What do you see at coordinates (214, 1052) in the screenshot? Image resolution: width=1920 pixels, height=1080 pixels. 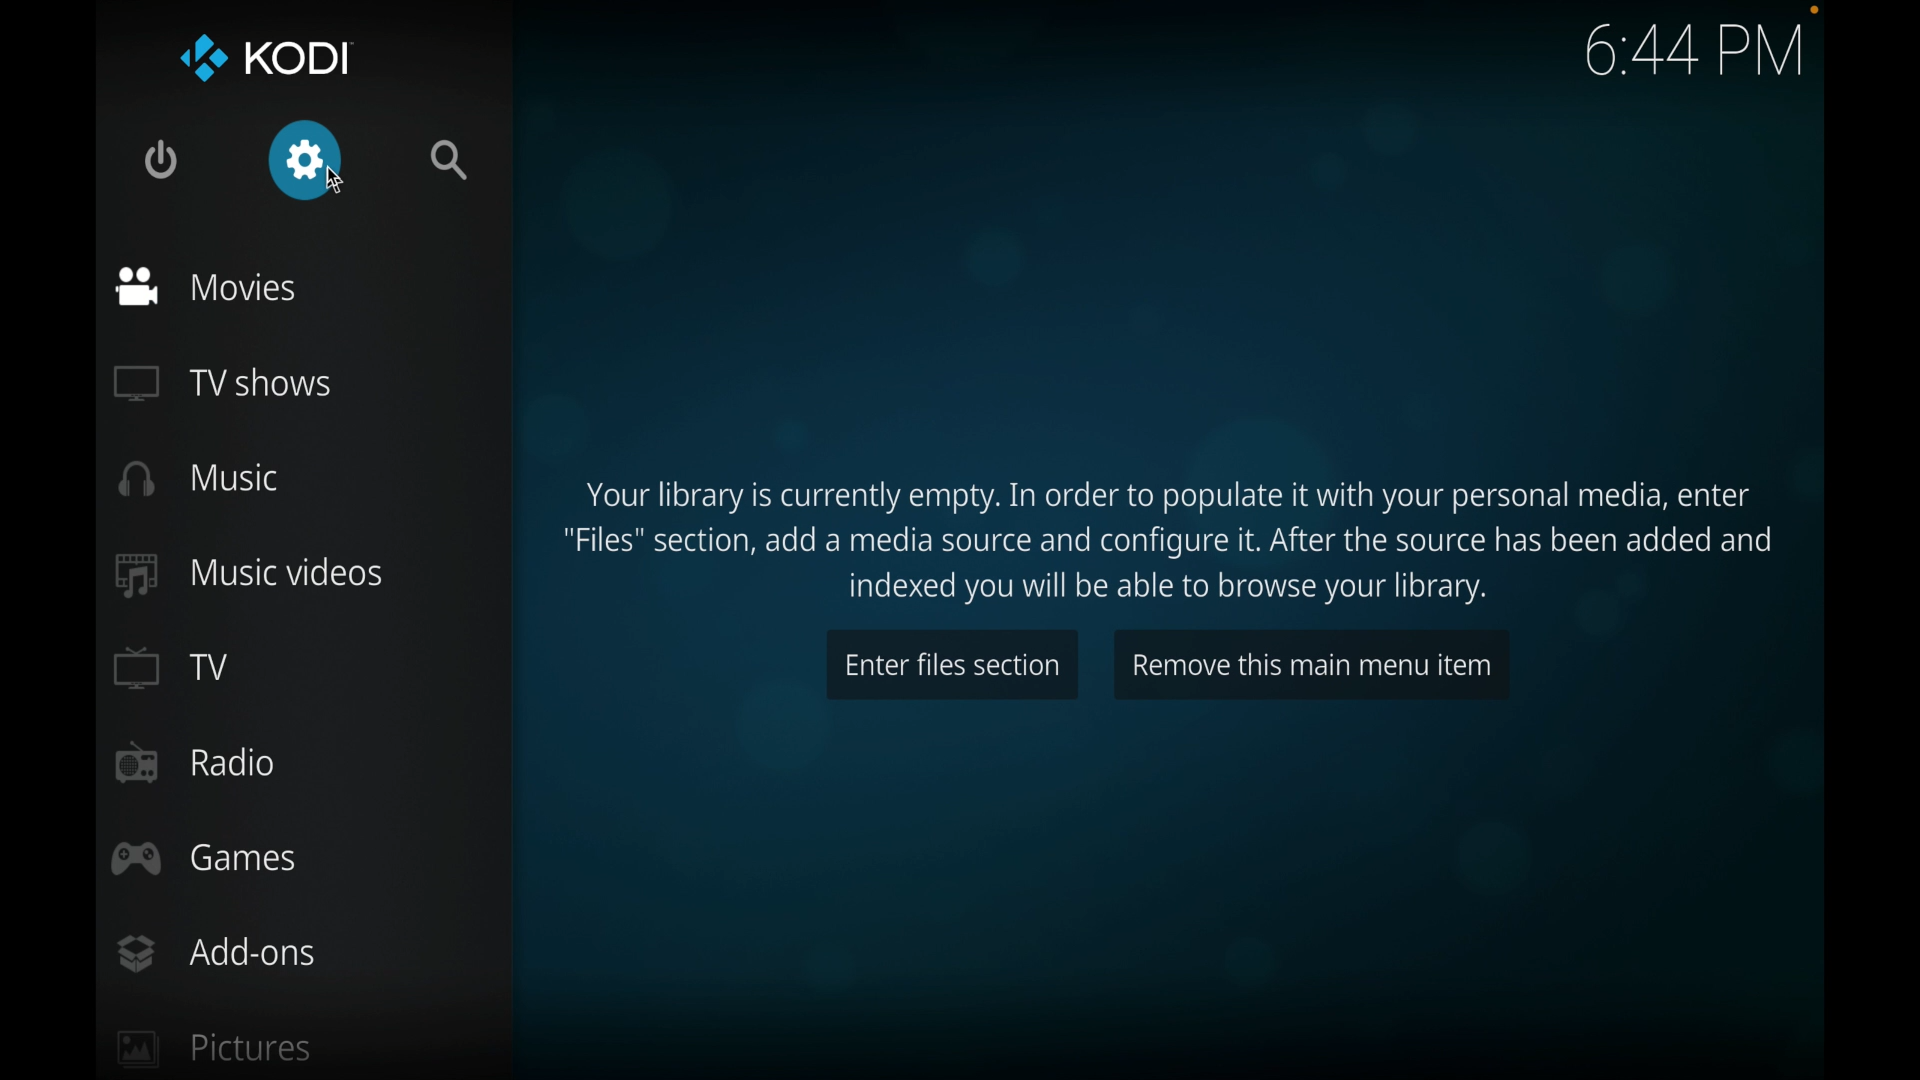 I see `pictures` at bounding box center [214, 1052].